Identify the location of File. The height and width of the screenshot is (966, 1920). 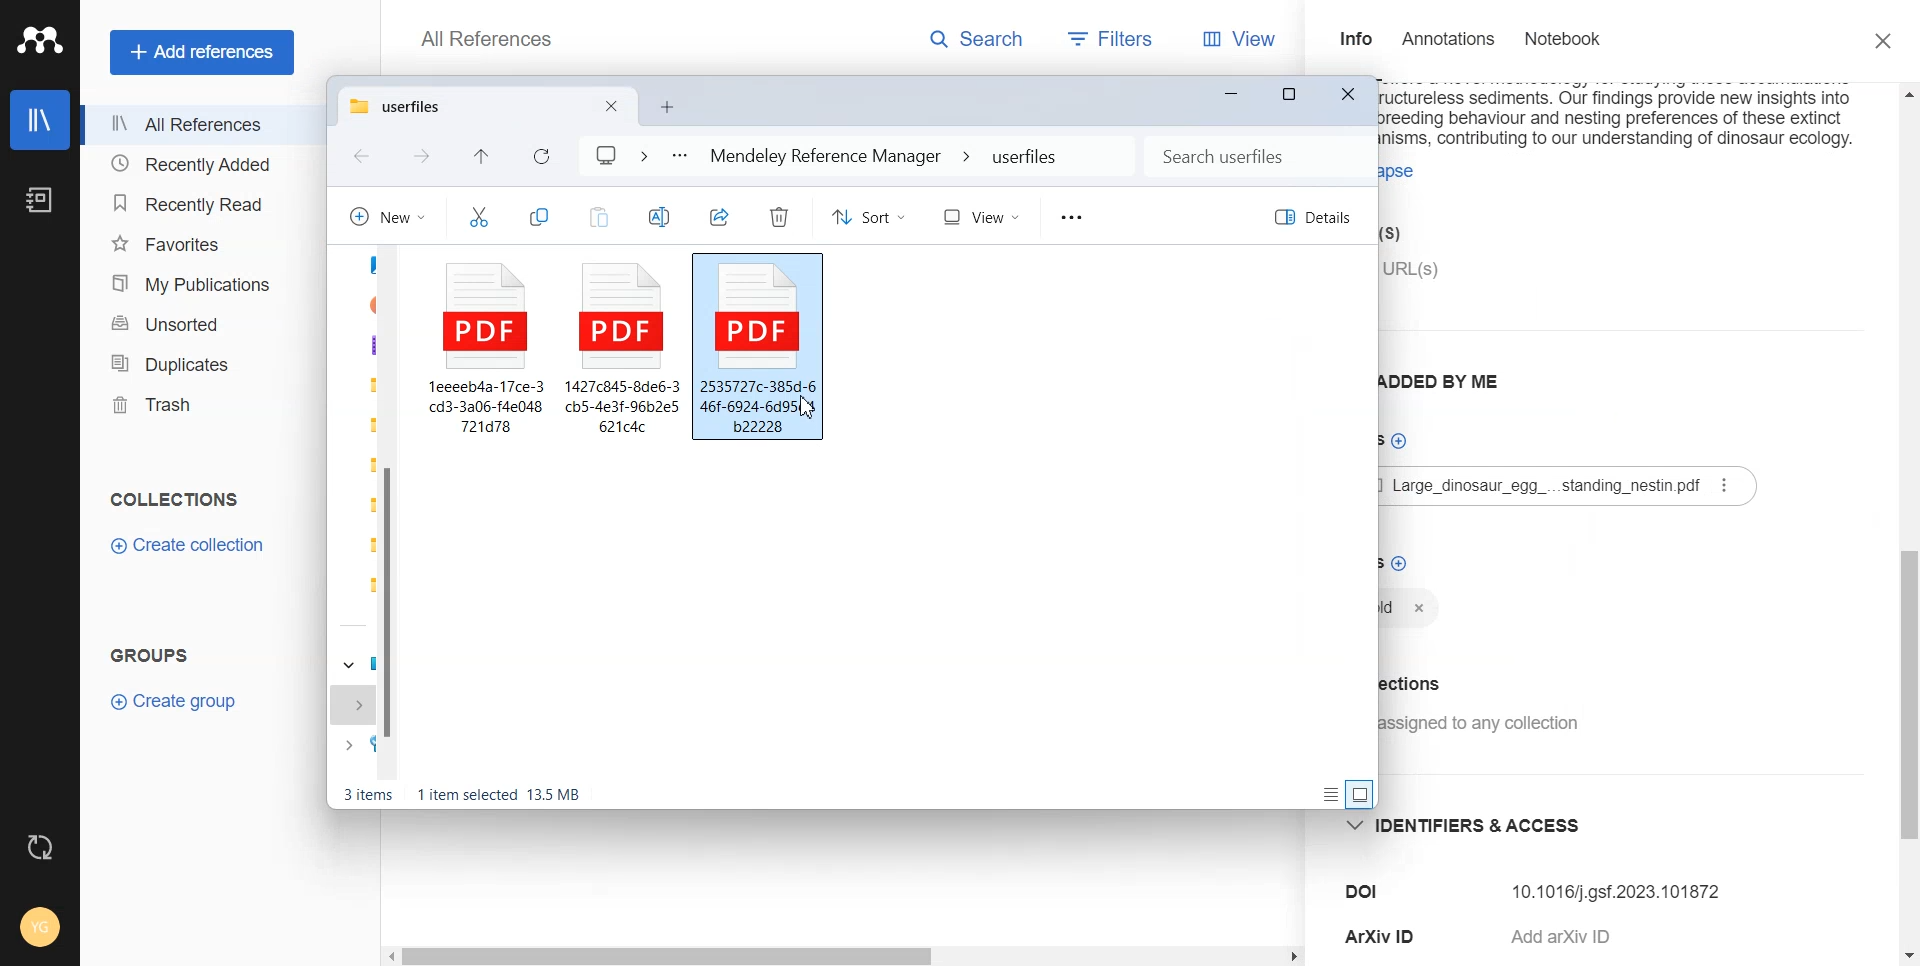
(484, 344).